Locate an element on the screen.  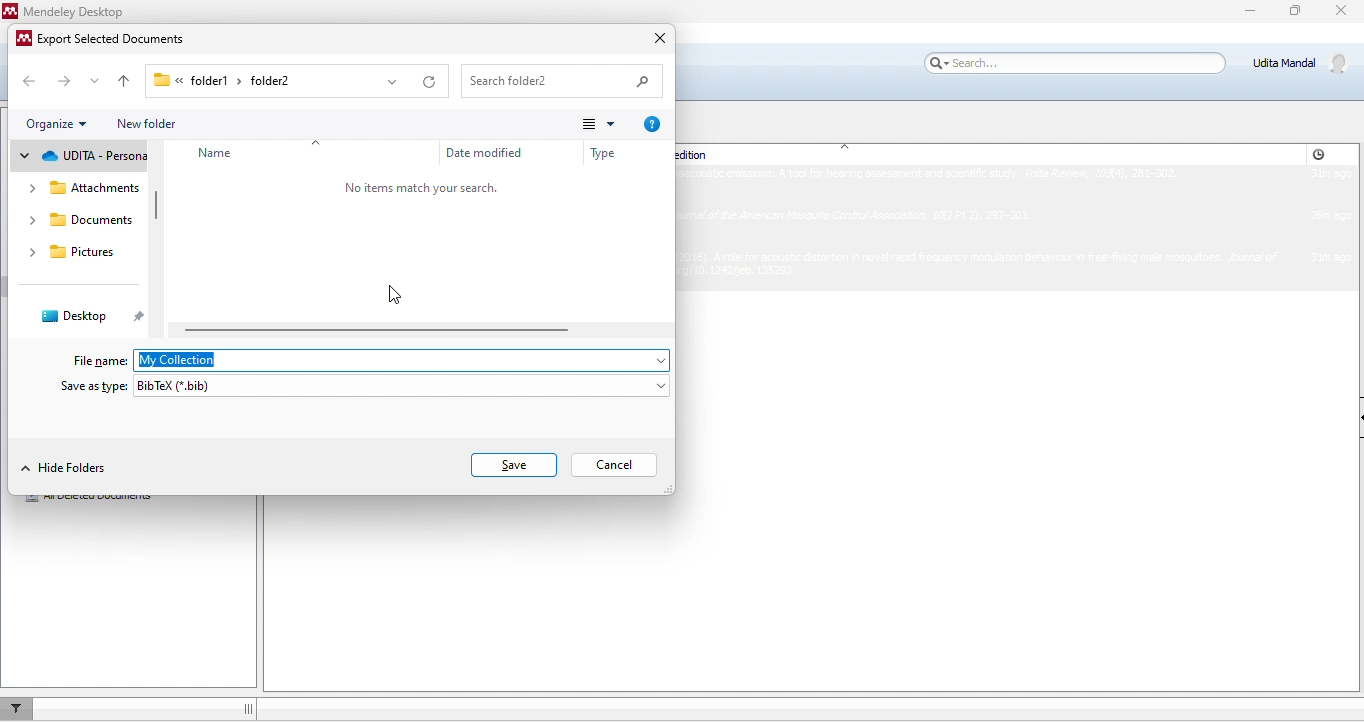
cursor movement is located at coordinates (396, 294).